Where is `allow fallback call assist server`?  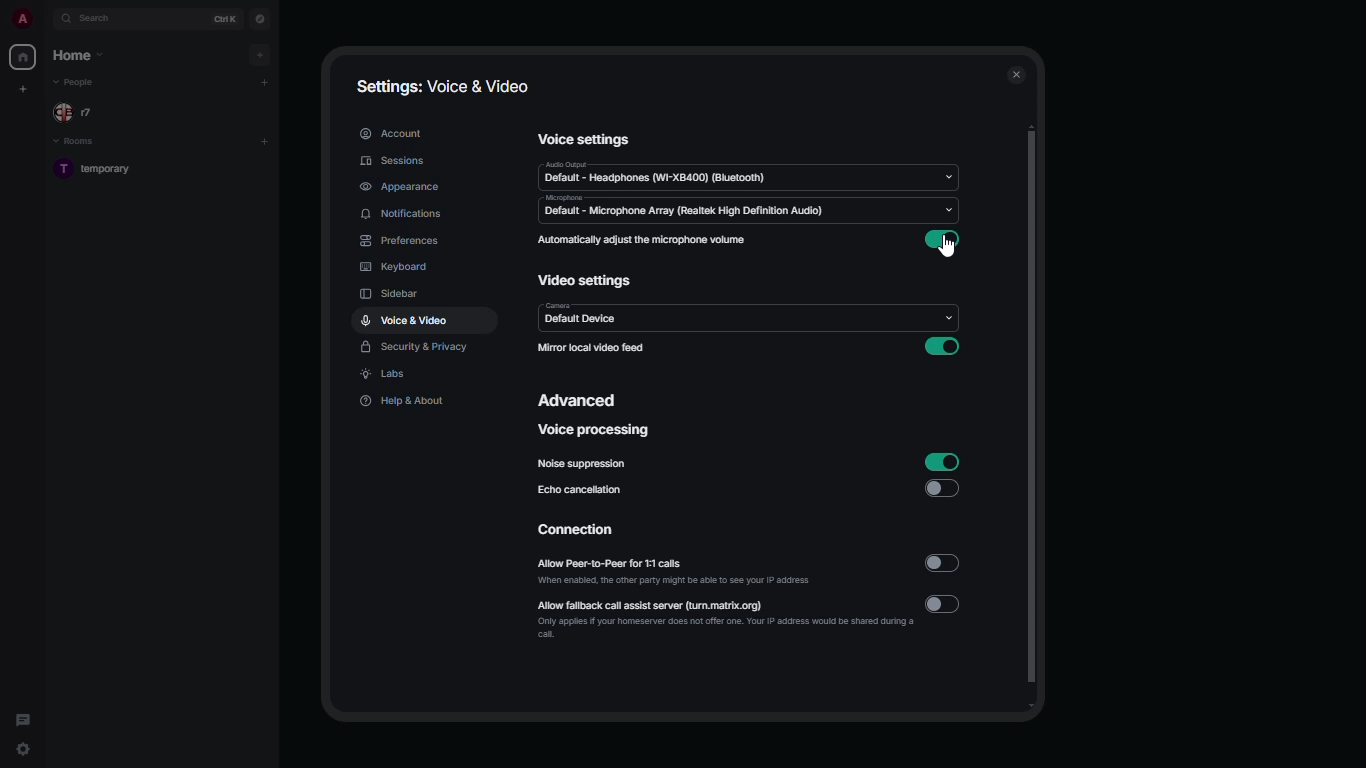 allow fallback call assist server is located at coordinates (725, 617).